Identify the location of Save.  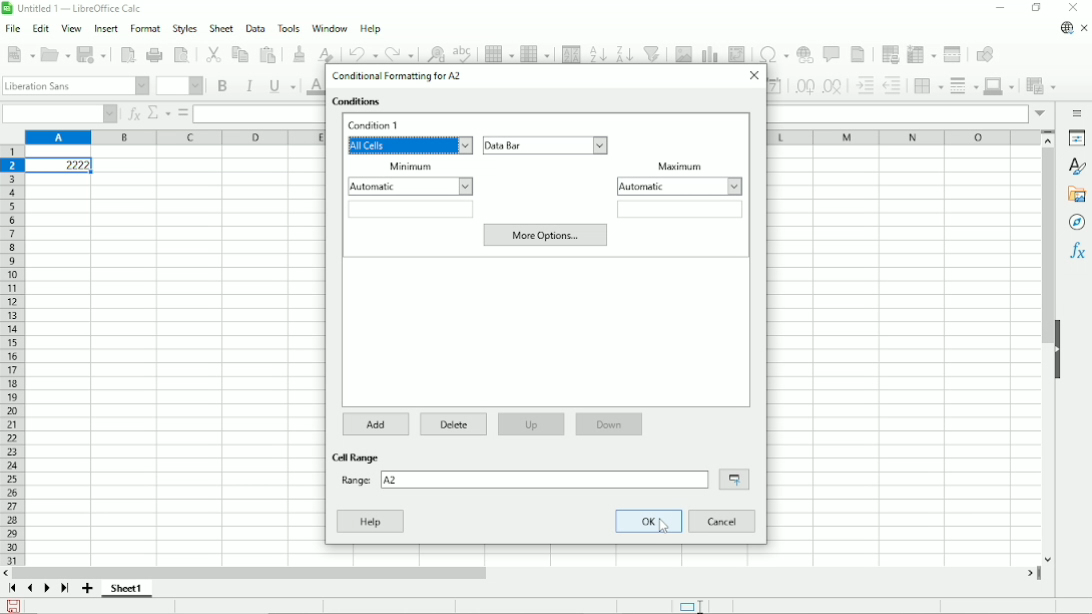
(92, 54).